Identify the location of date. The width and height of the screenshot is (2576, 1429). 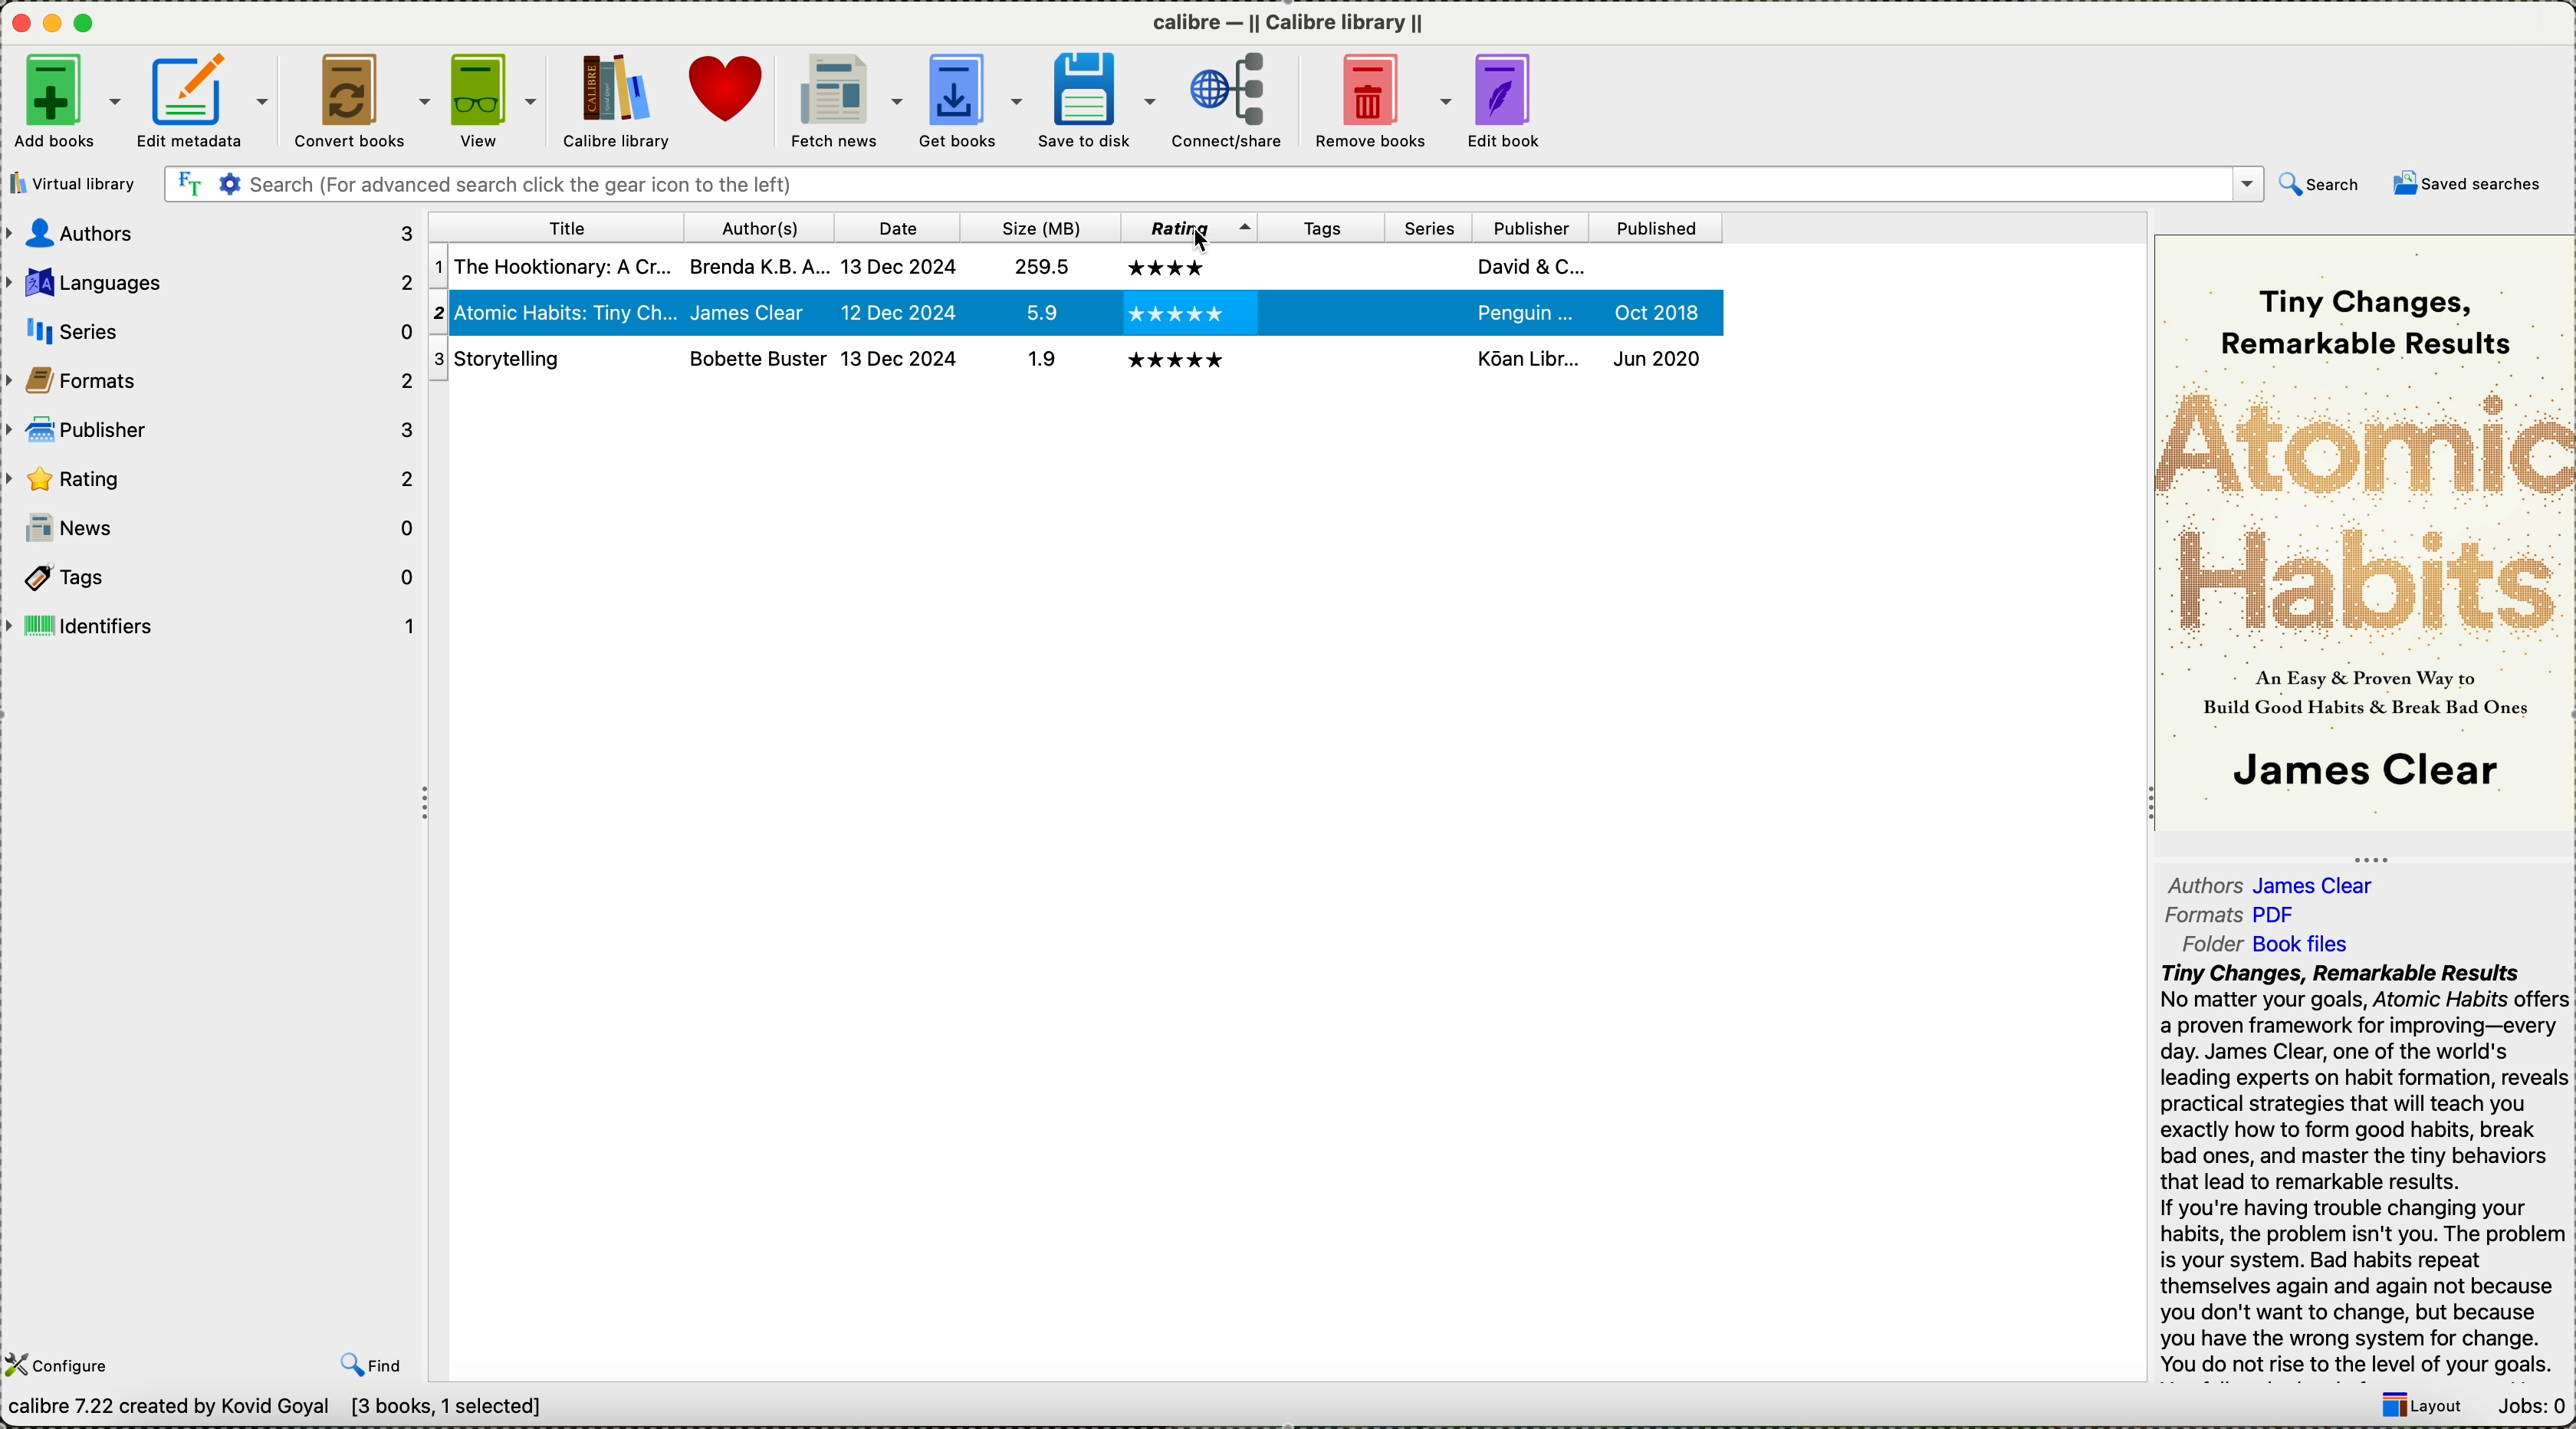
(900, 228).